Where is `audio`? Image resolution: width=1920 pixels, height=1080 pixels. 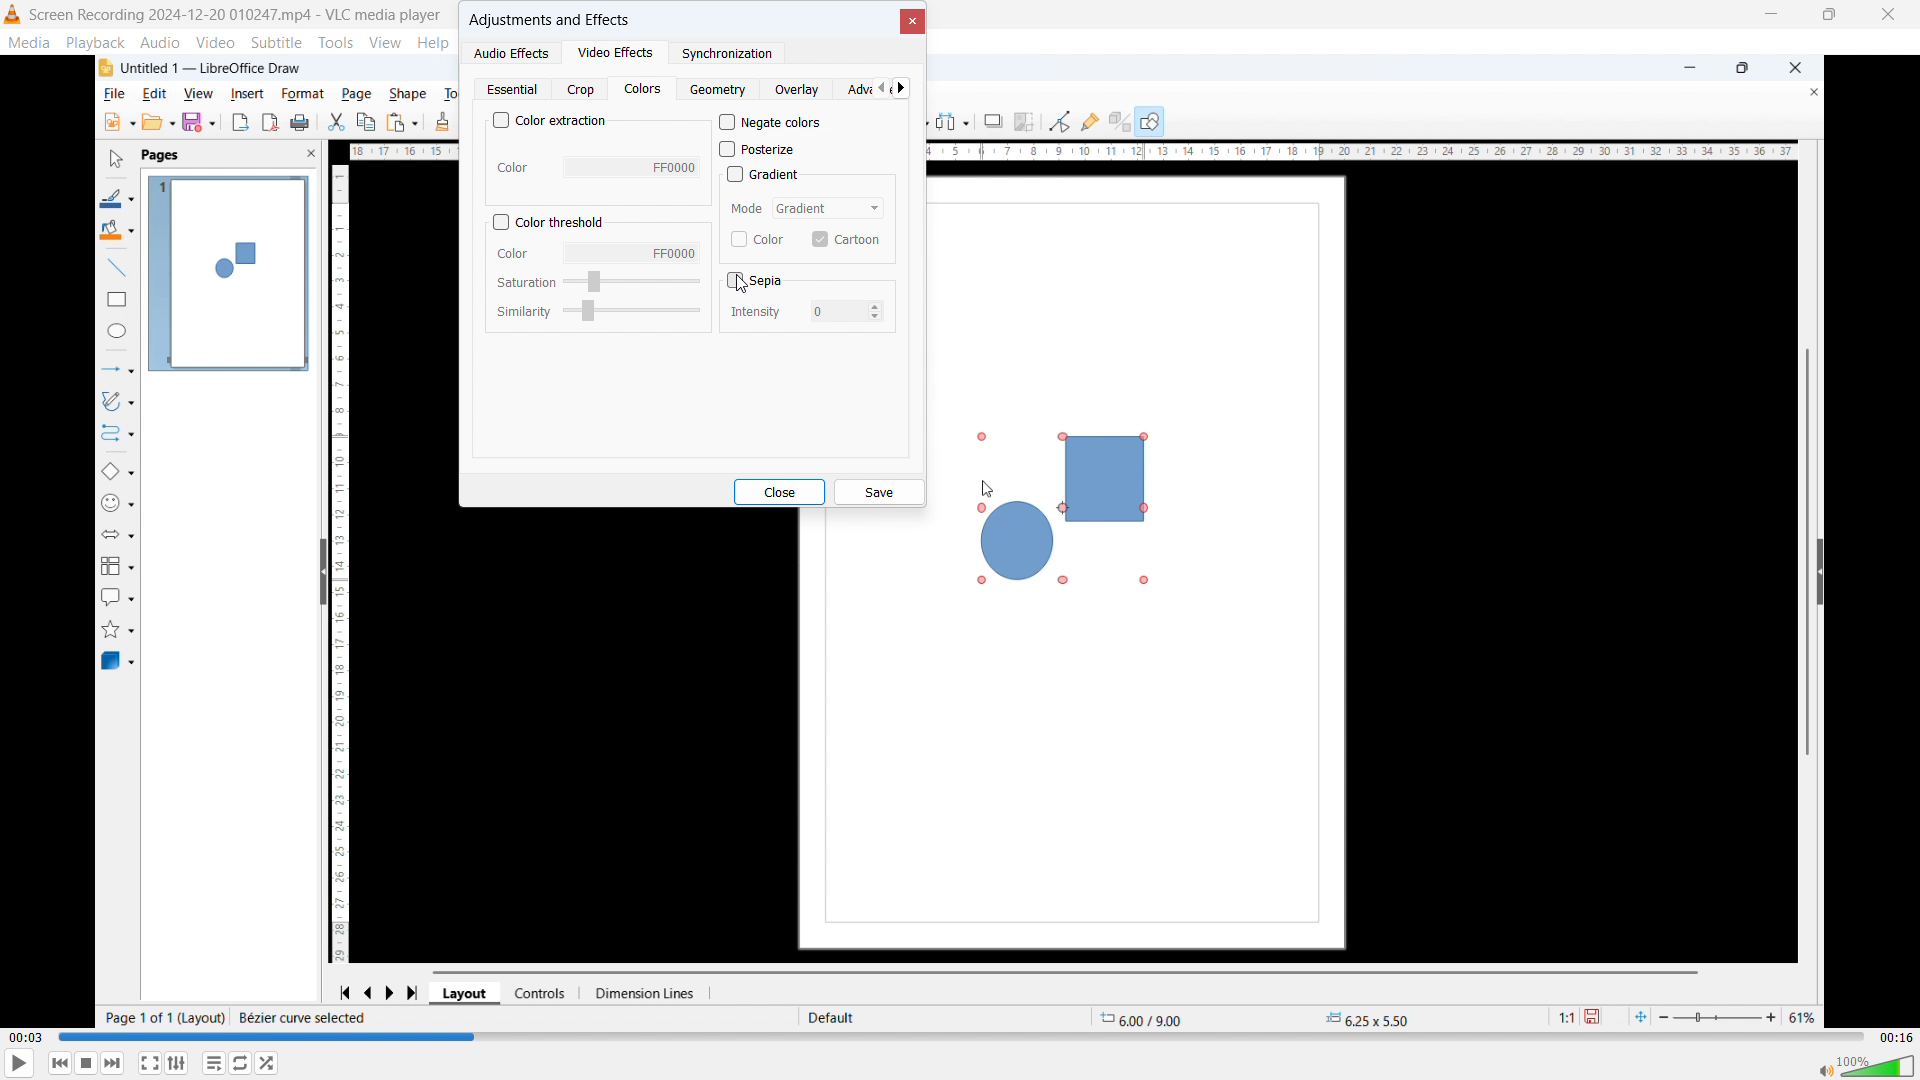 audio is located at coordinates (160, 43).